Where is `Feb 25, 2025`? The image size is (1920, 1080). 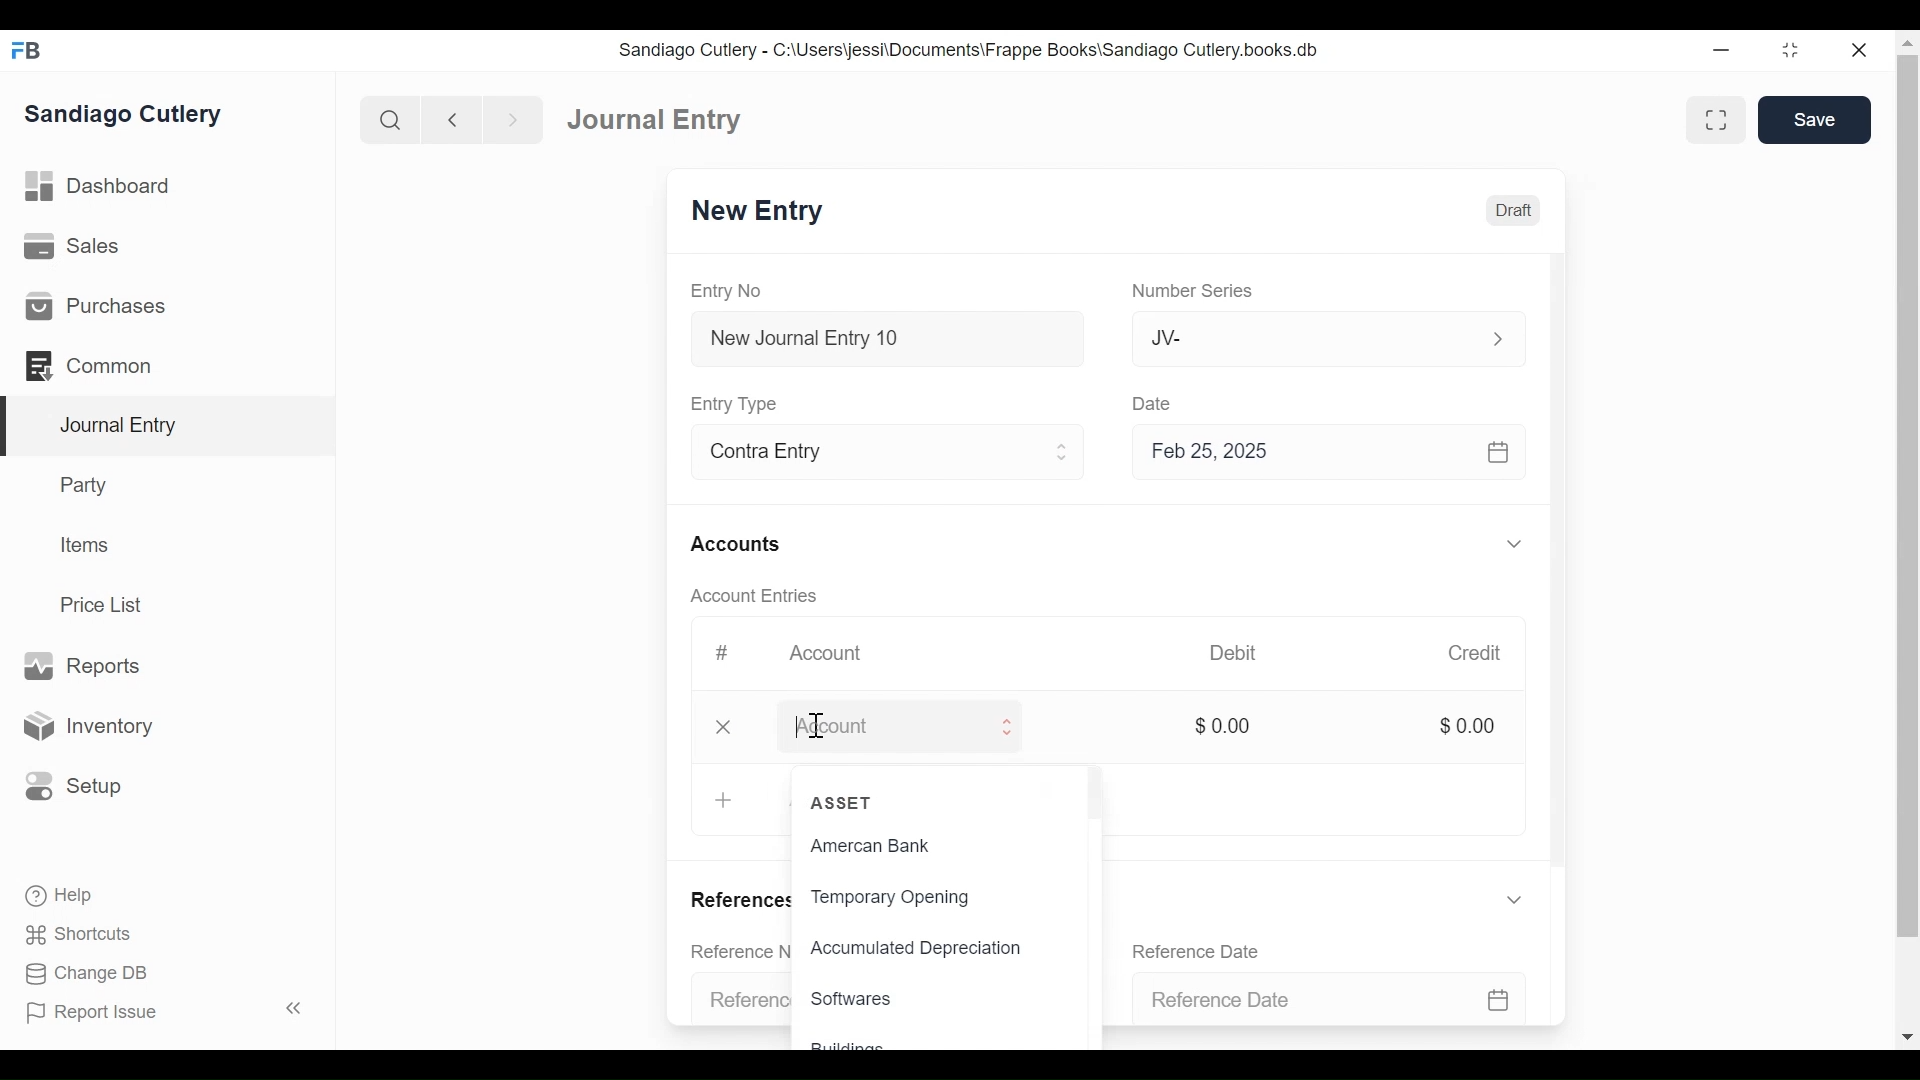
Feb 25, 2025 is located at coordinates (1324, 454).